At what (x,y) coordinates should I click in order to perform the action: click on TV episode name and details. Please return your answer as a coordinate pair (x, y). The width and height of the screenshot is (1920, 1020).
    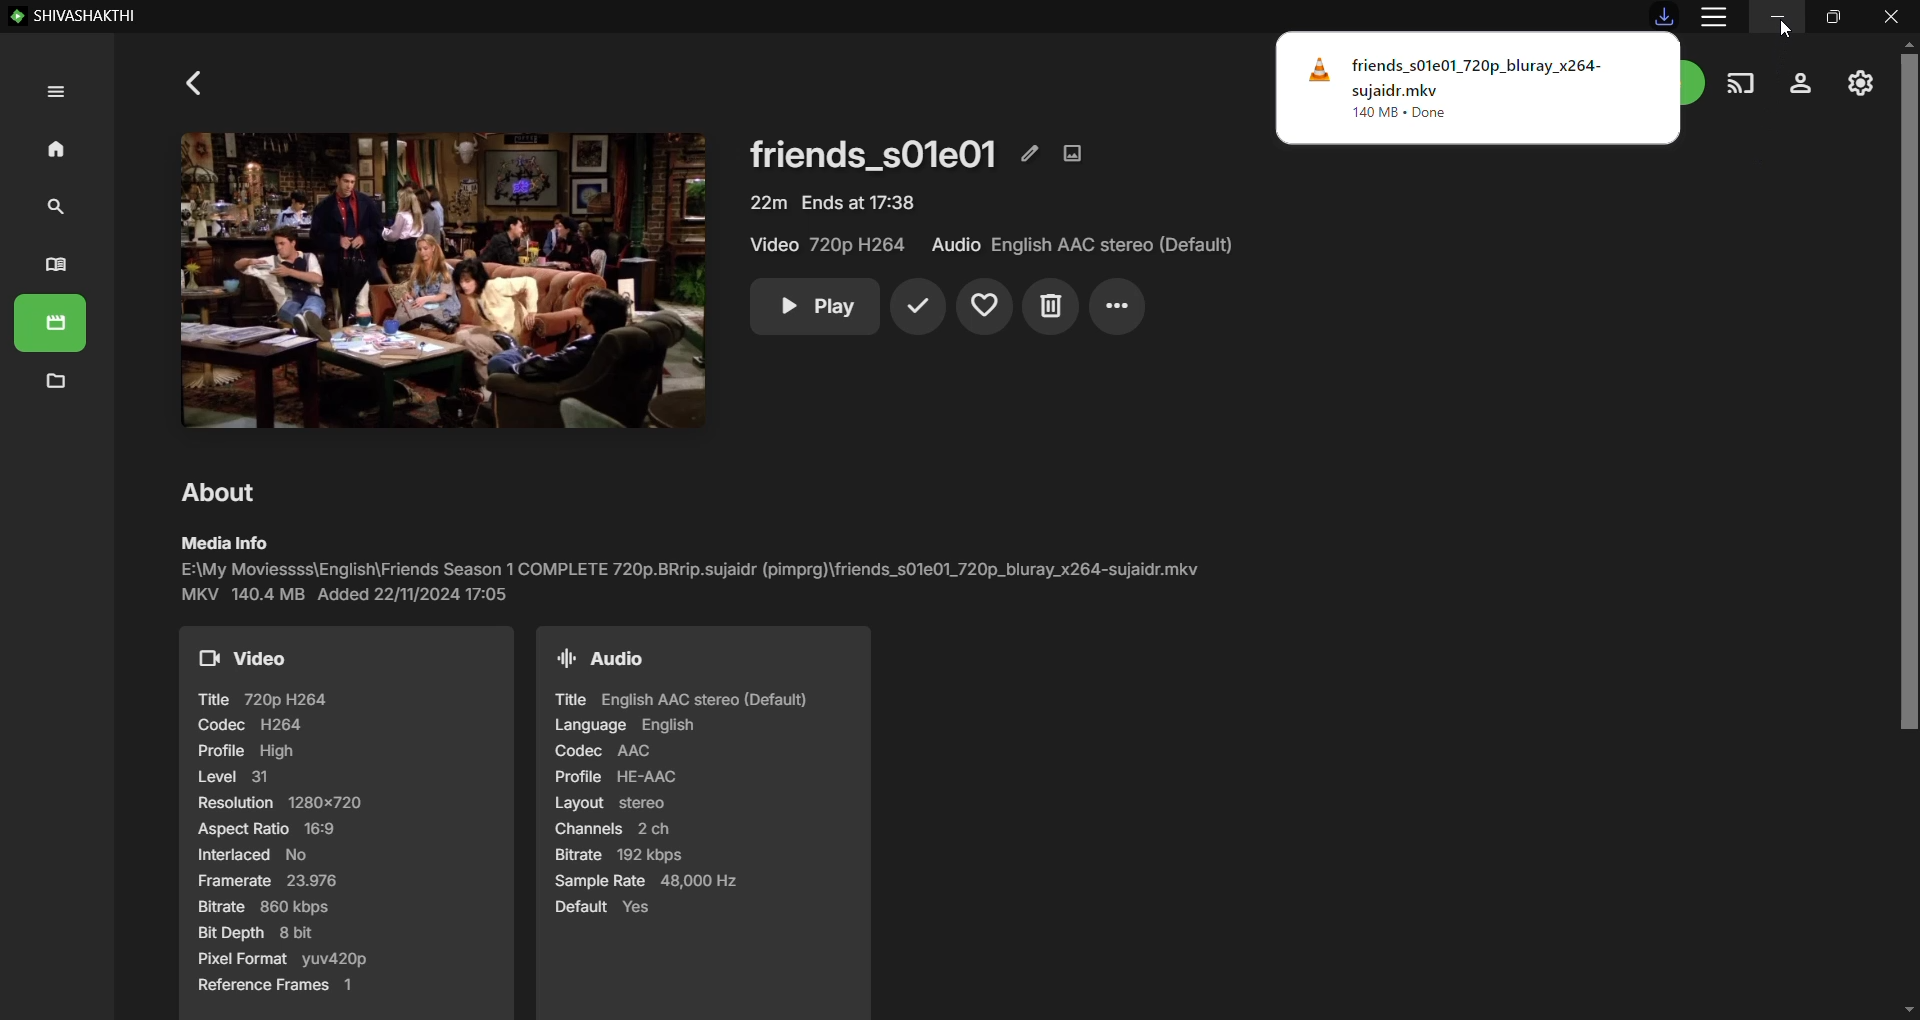
    Looking at the image, I should click on (874, 152).